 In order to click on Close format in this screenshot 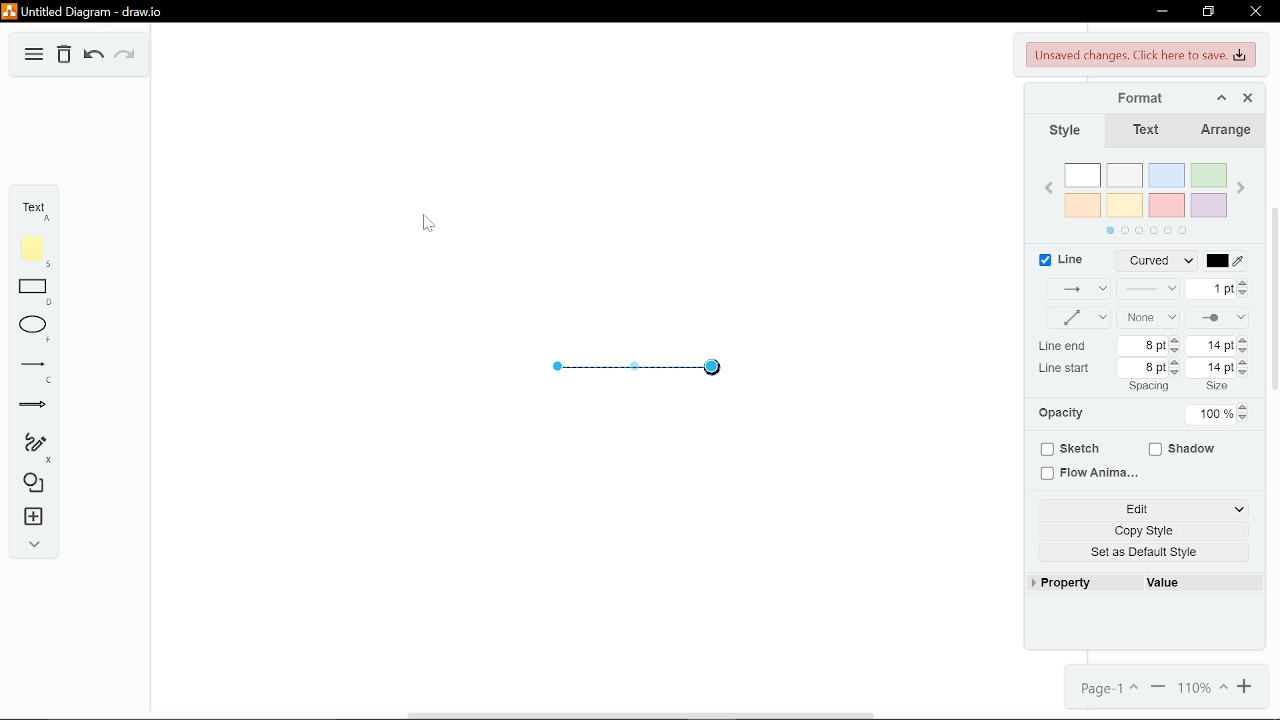, I will do `click(1248, 98)`.